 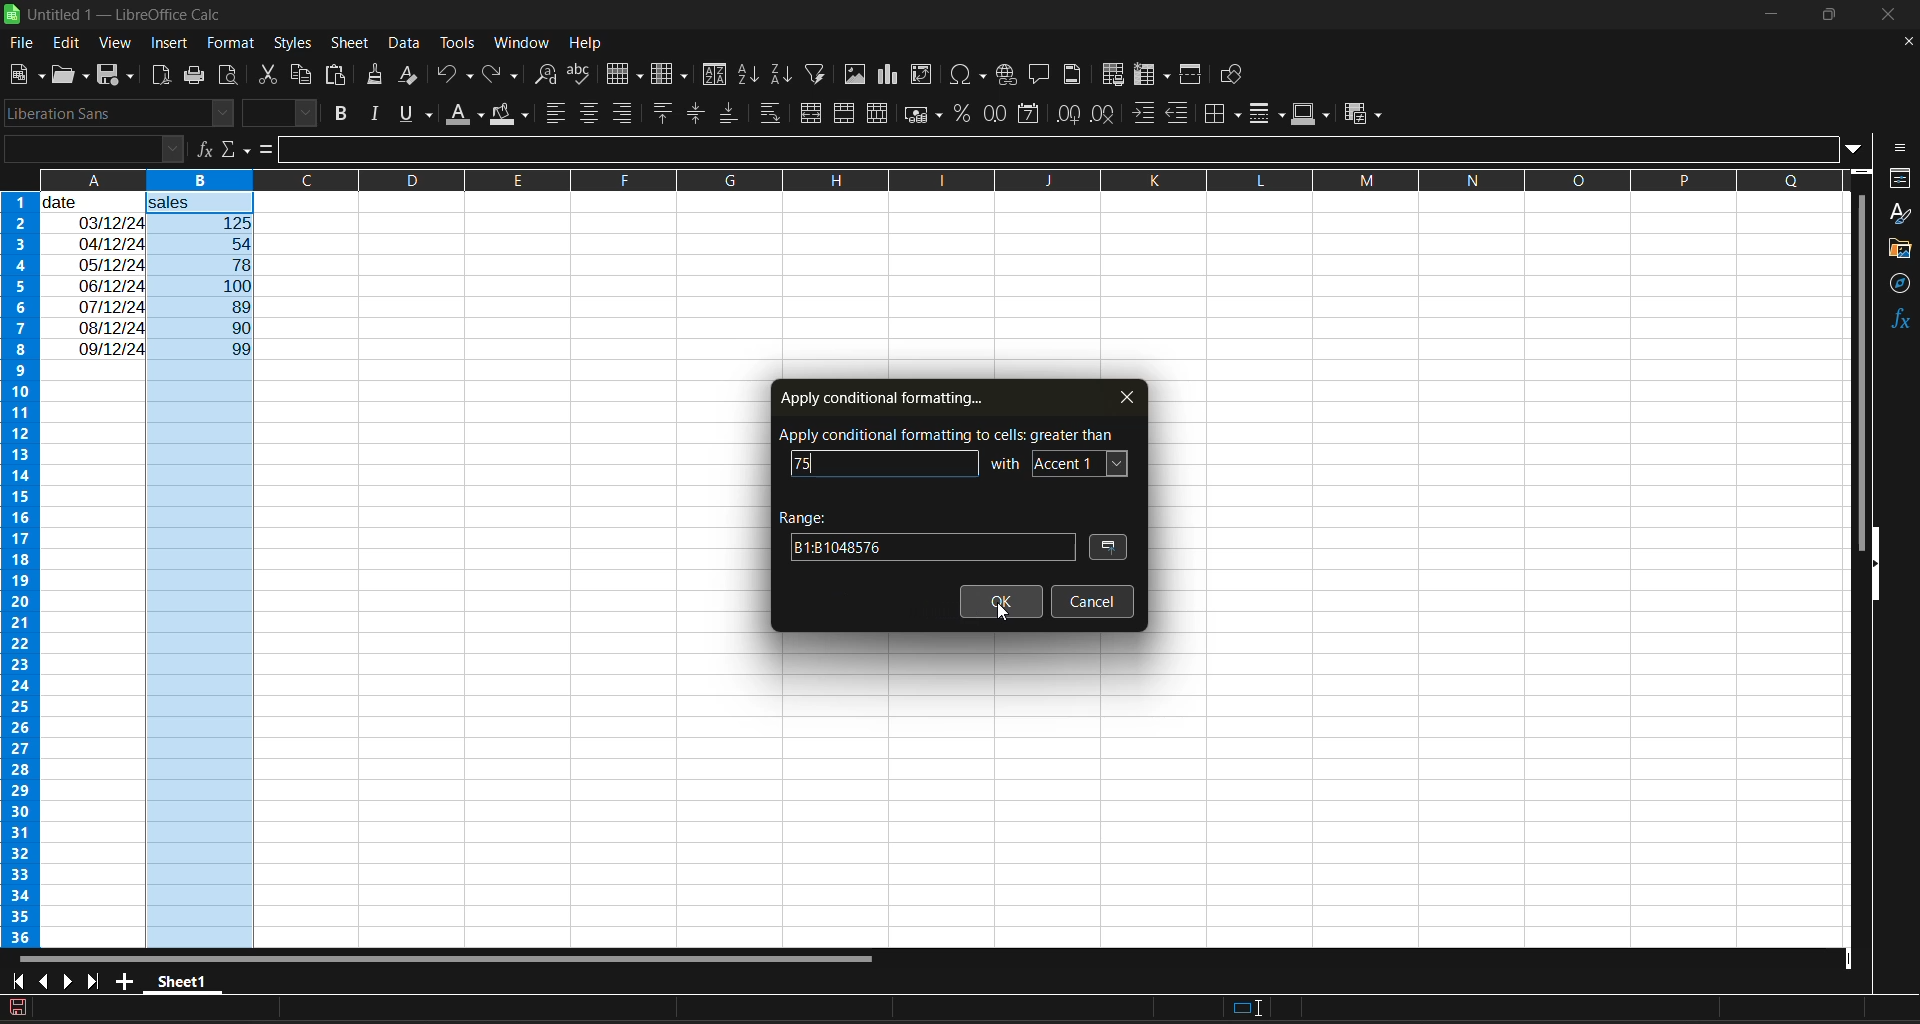 What do you see at coordinates (821, 74) in the screenshot?
I see `autofill` at bounding box center [821, 74].